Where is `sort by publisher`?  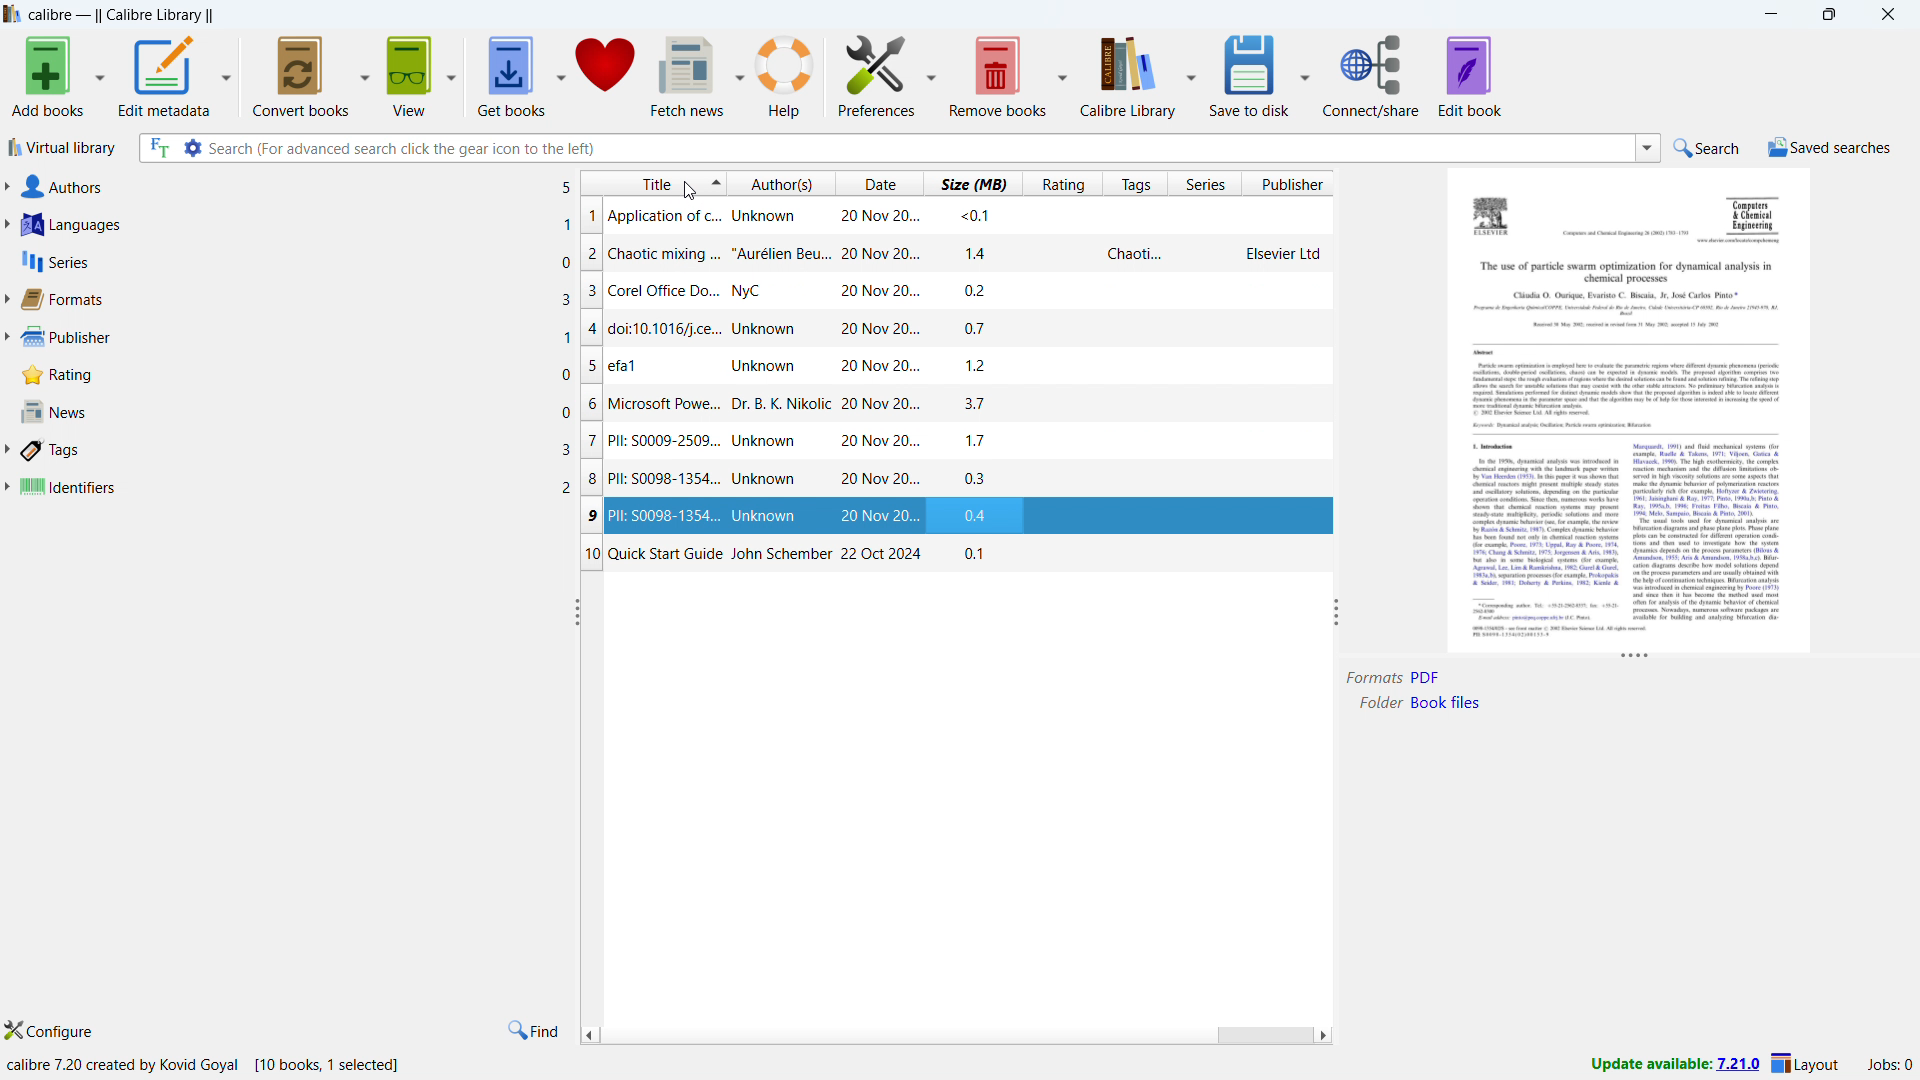 sort by publisher is located at coordinates (1289, 184).